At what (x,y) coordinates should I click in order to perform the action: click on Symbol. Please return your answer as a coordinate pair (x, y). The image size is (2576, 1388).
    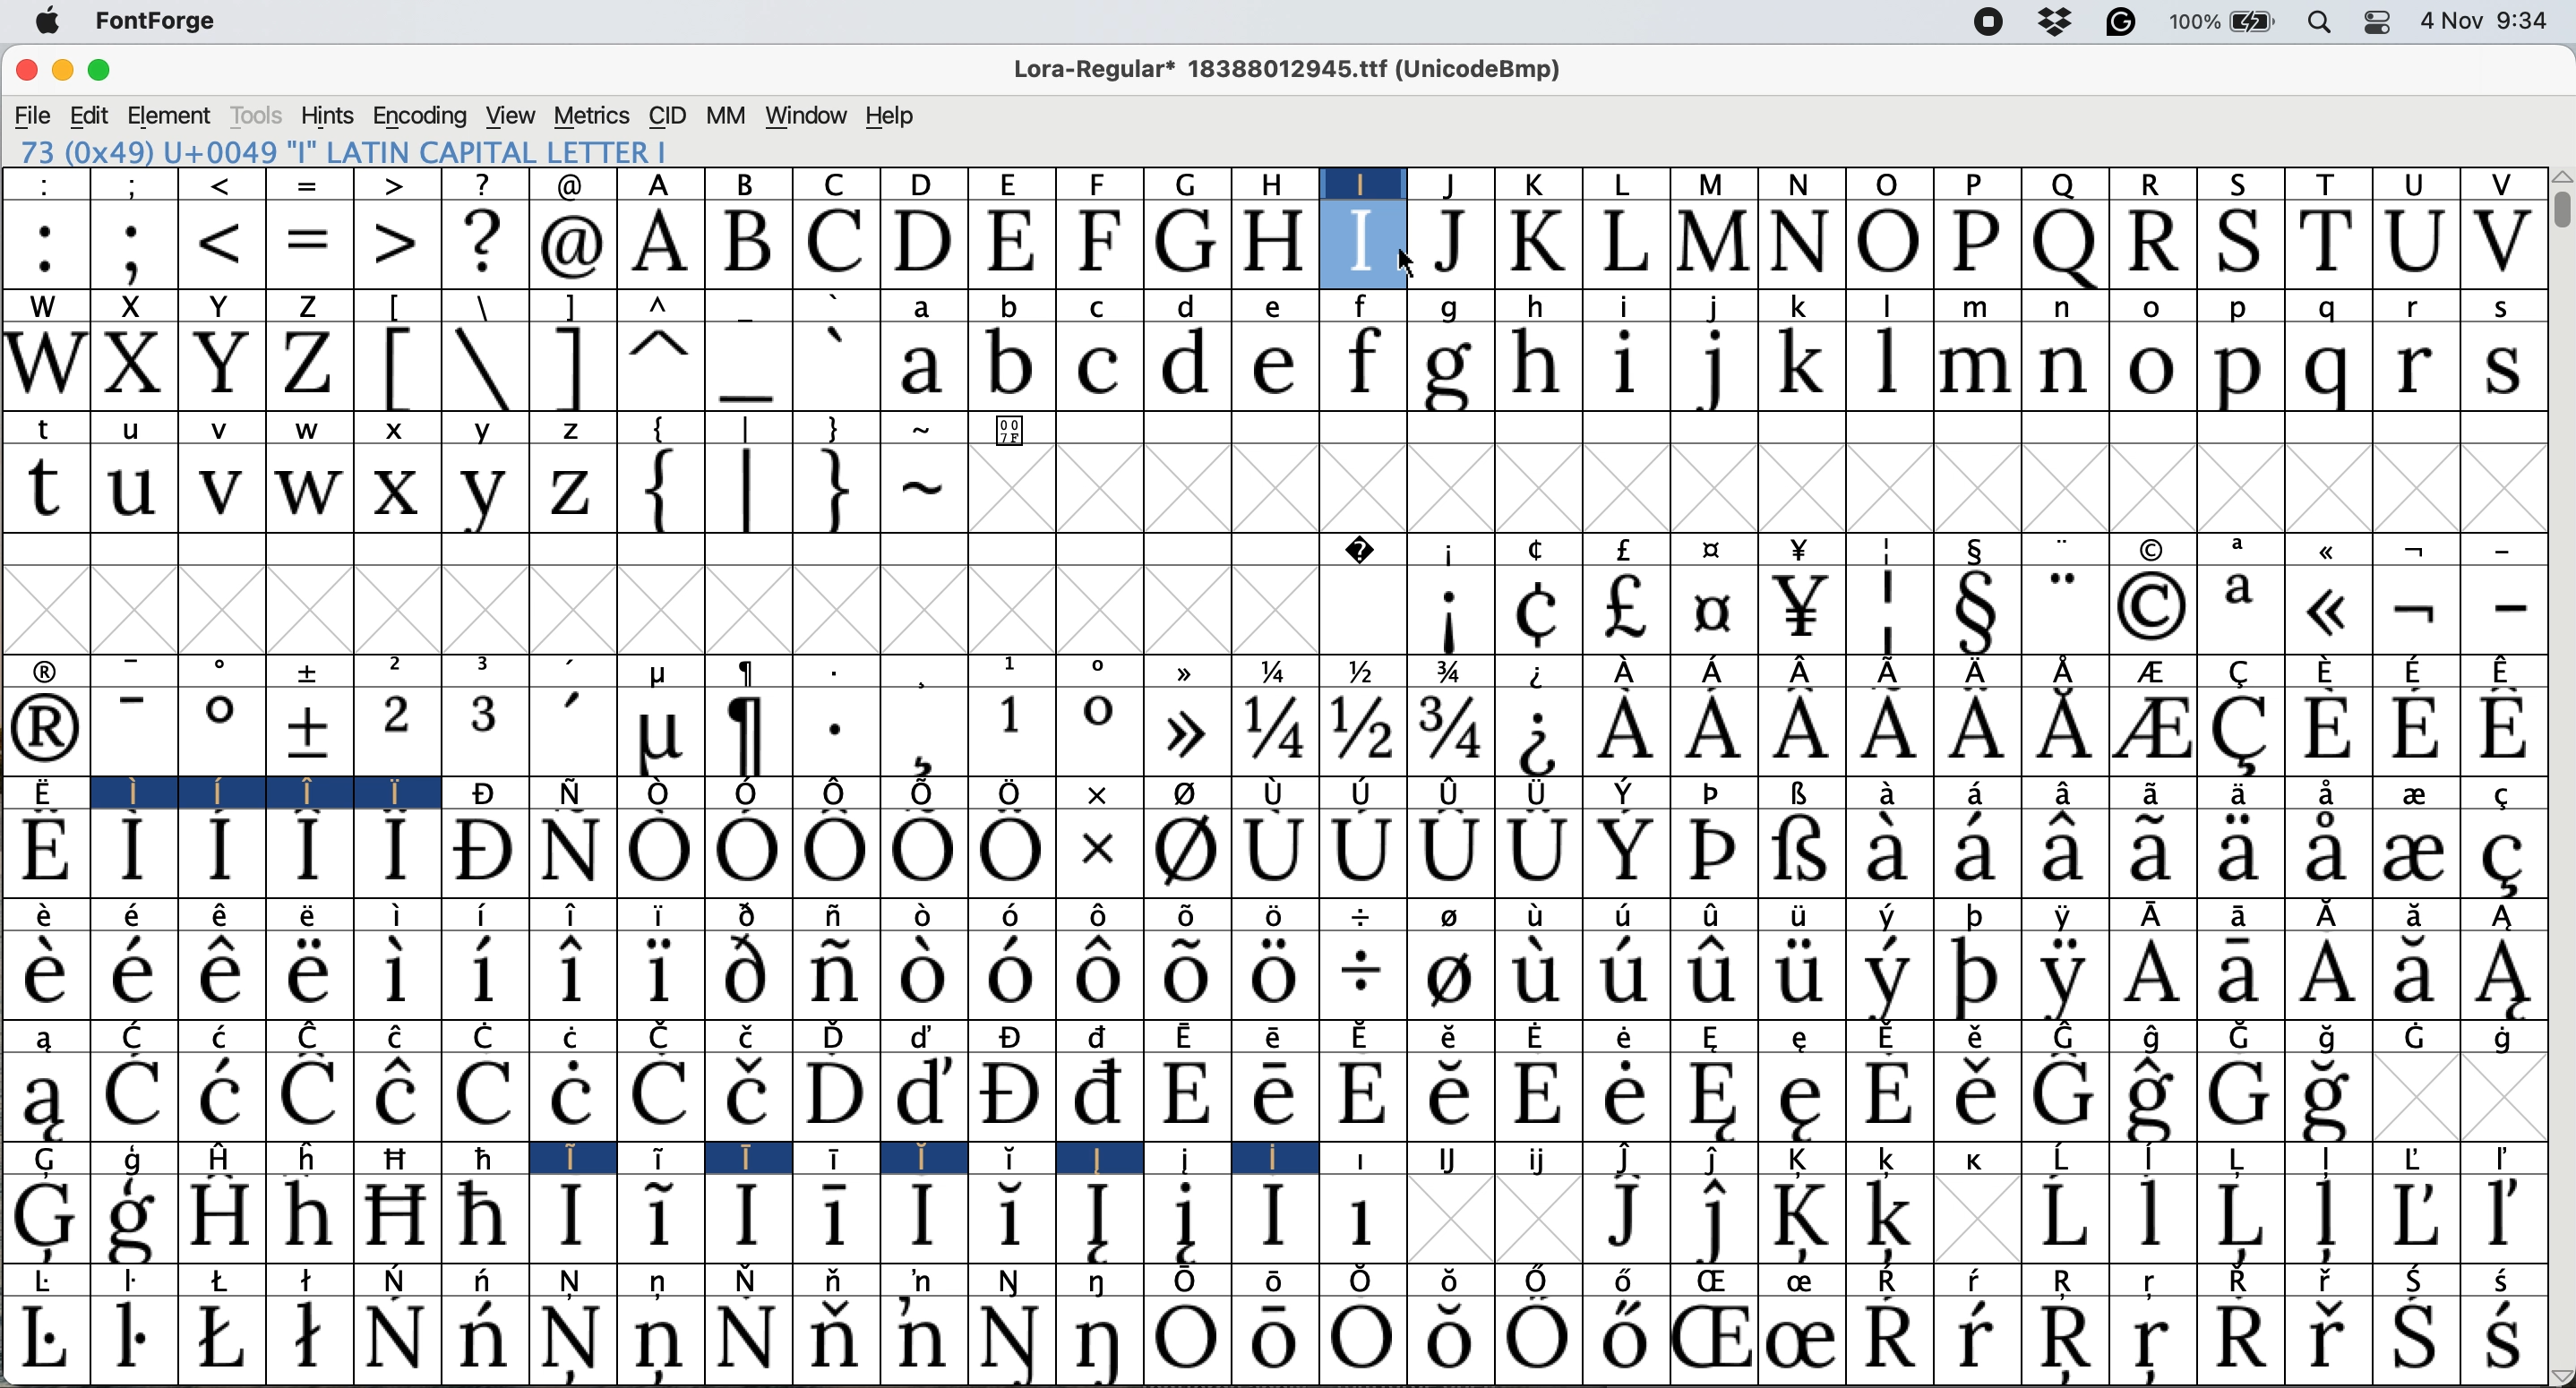
    Looking at the image, I should click on (1894, 1280).